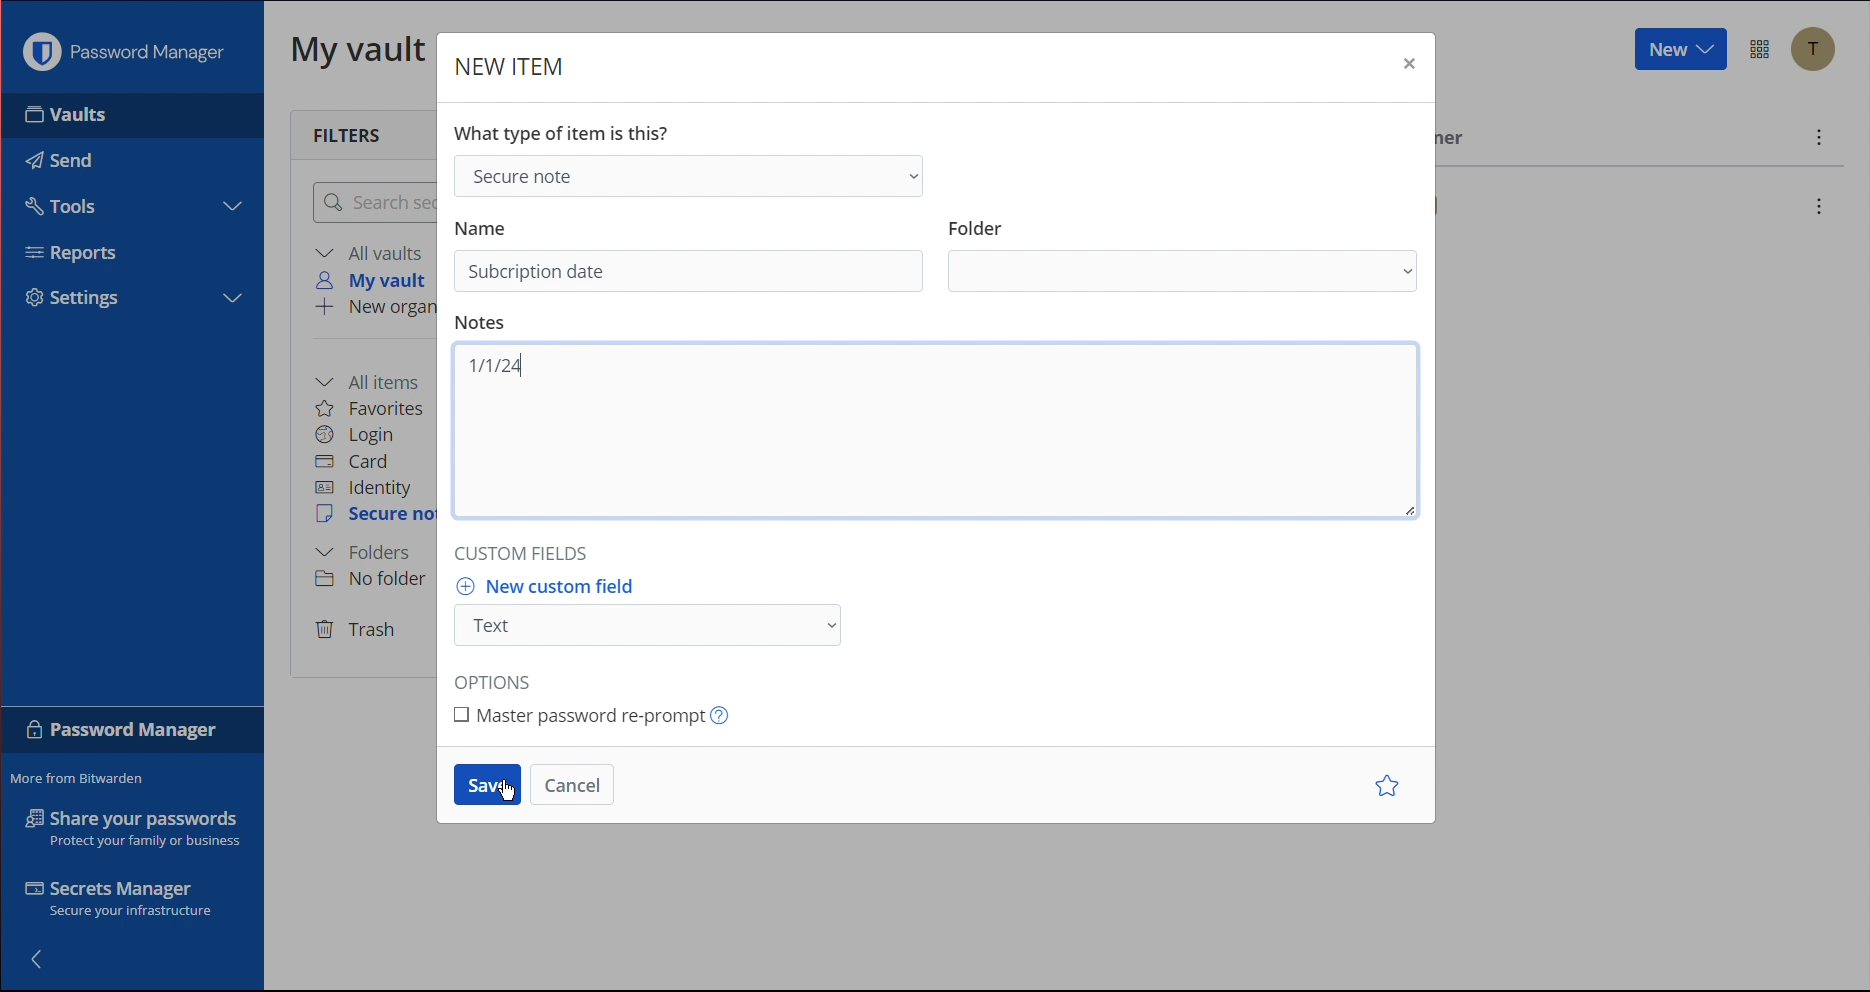  What do you see at coordinates (356, 435) in the screenshot?
I see `Login` at bounding box center [356, 435].